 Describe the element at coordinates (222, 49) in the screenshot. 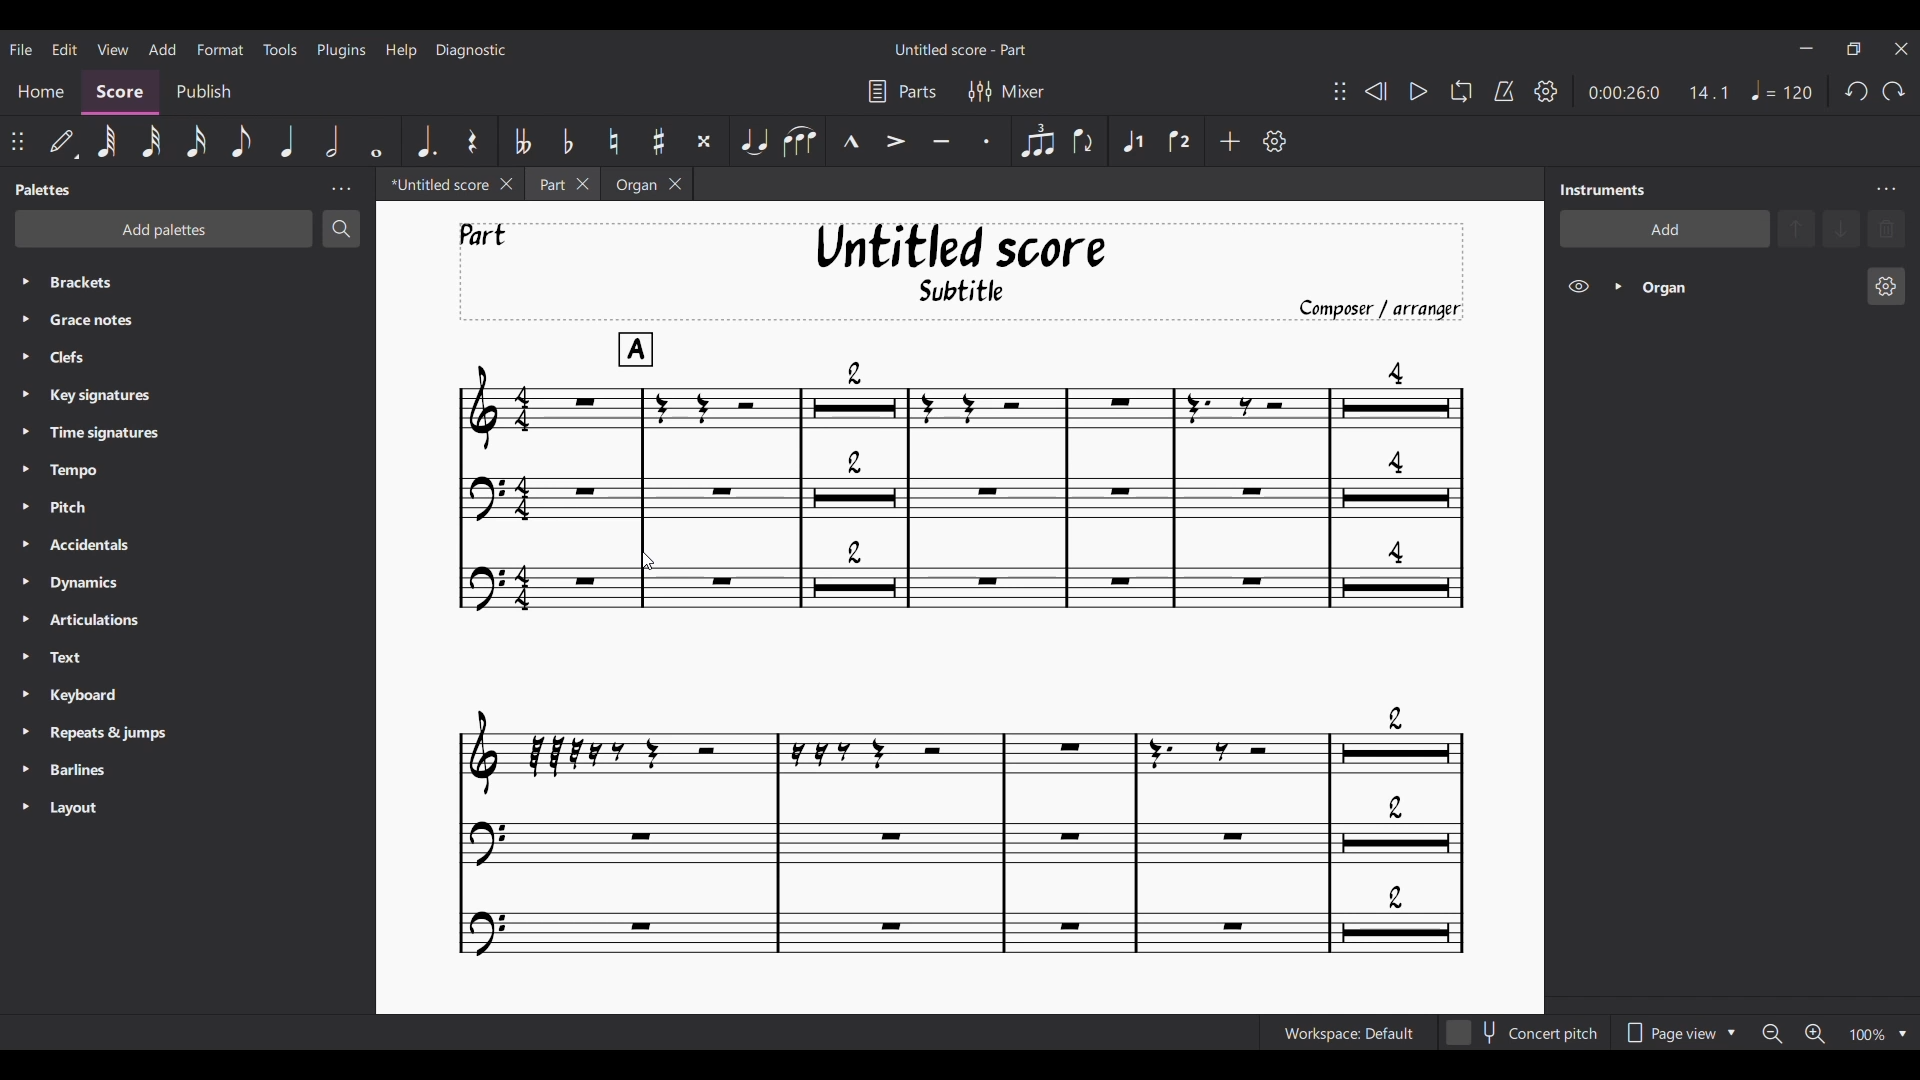

I see `Format menu` at that location.